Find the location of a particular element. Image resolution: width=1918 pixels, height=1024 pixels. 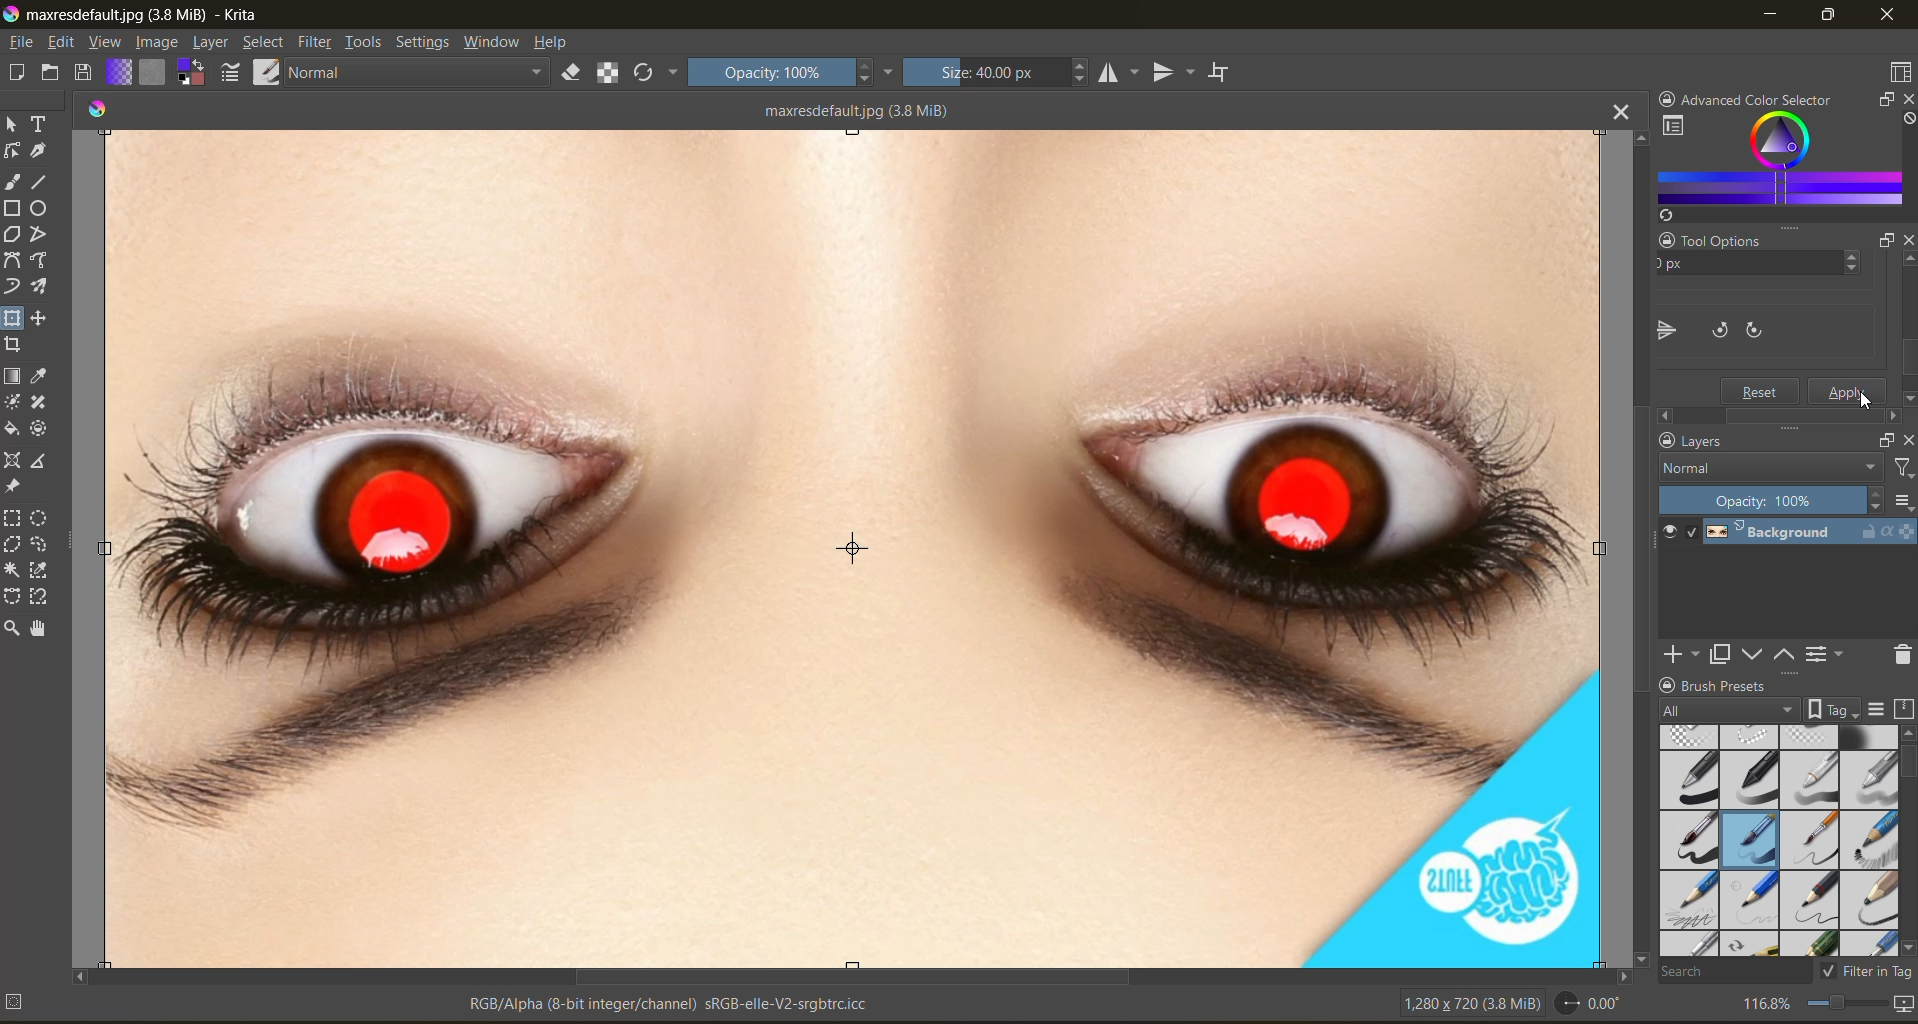

layer is located at coordinates (210, 42).